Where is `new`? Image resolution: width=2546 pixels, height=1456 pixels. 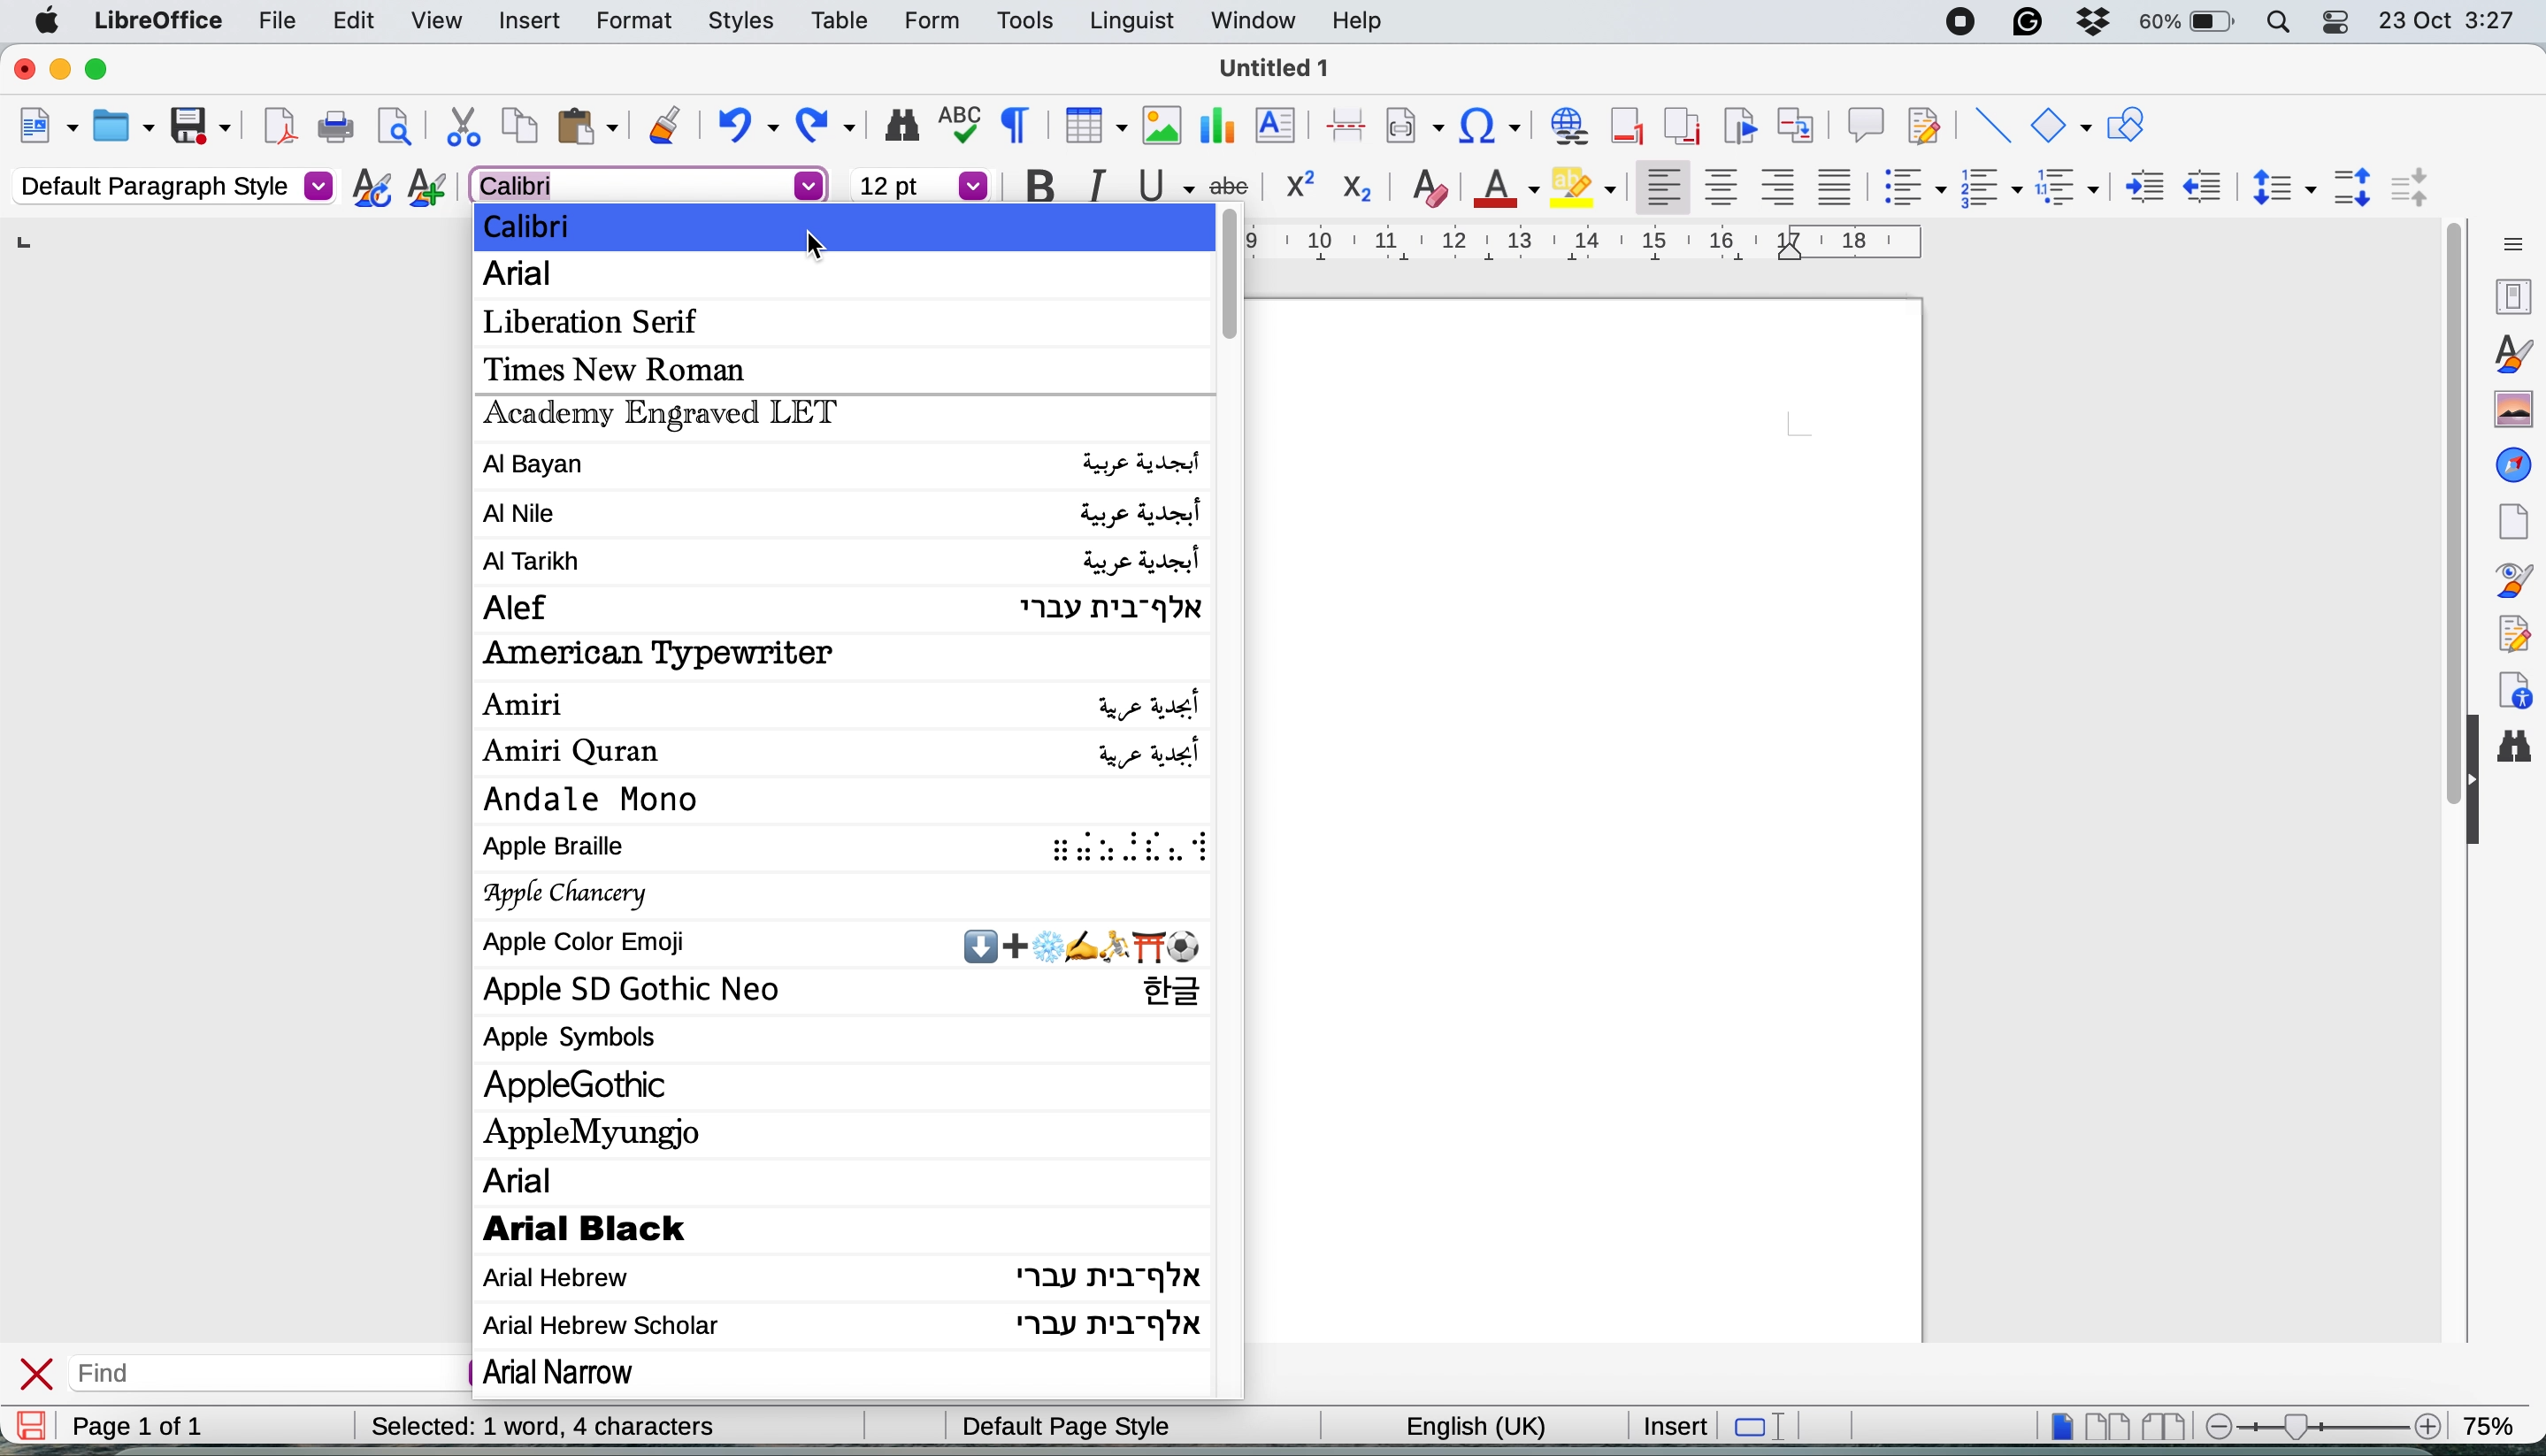
new is located at coordinates (47, 127).